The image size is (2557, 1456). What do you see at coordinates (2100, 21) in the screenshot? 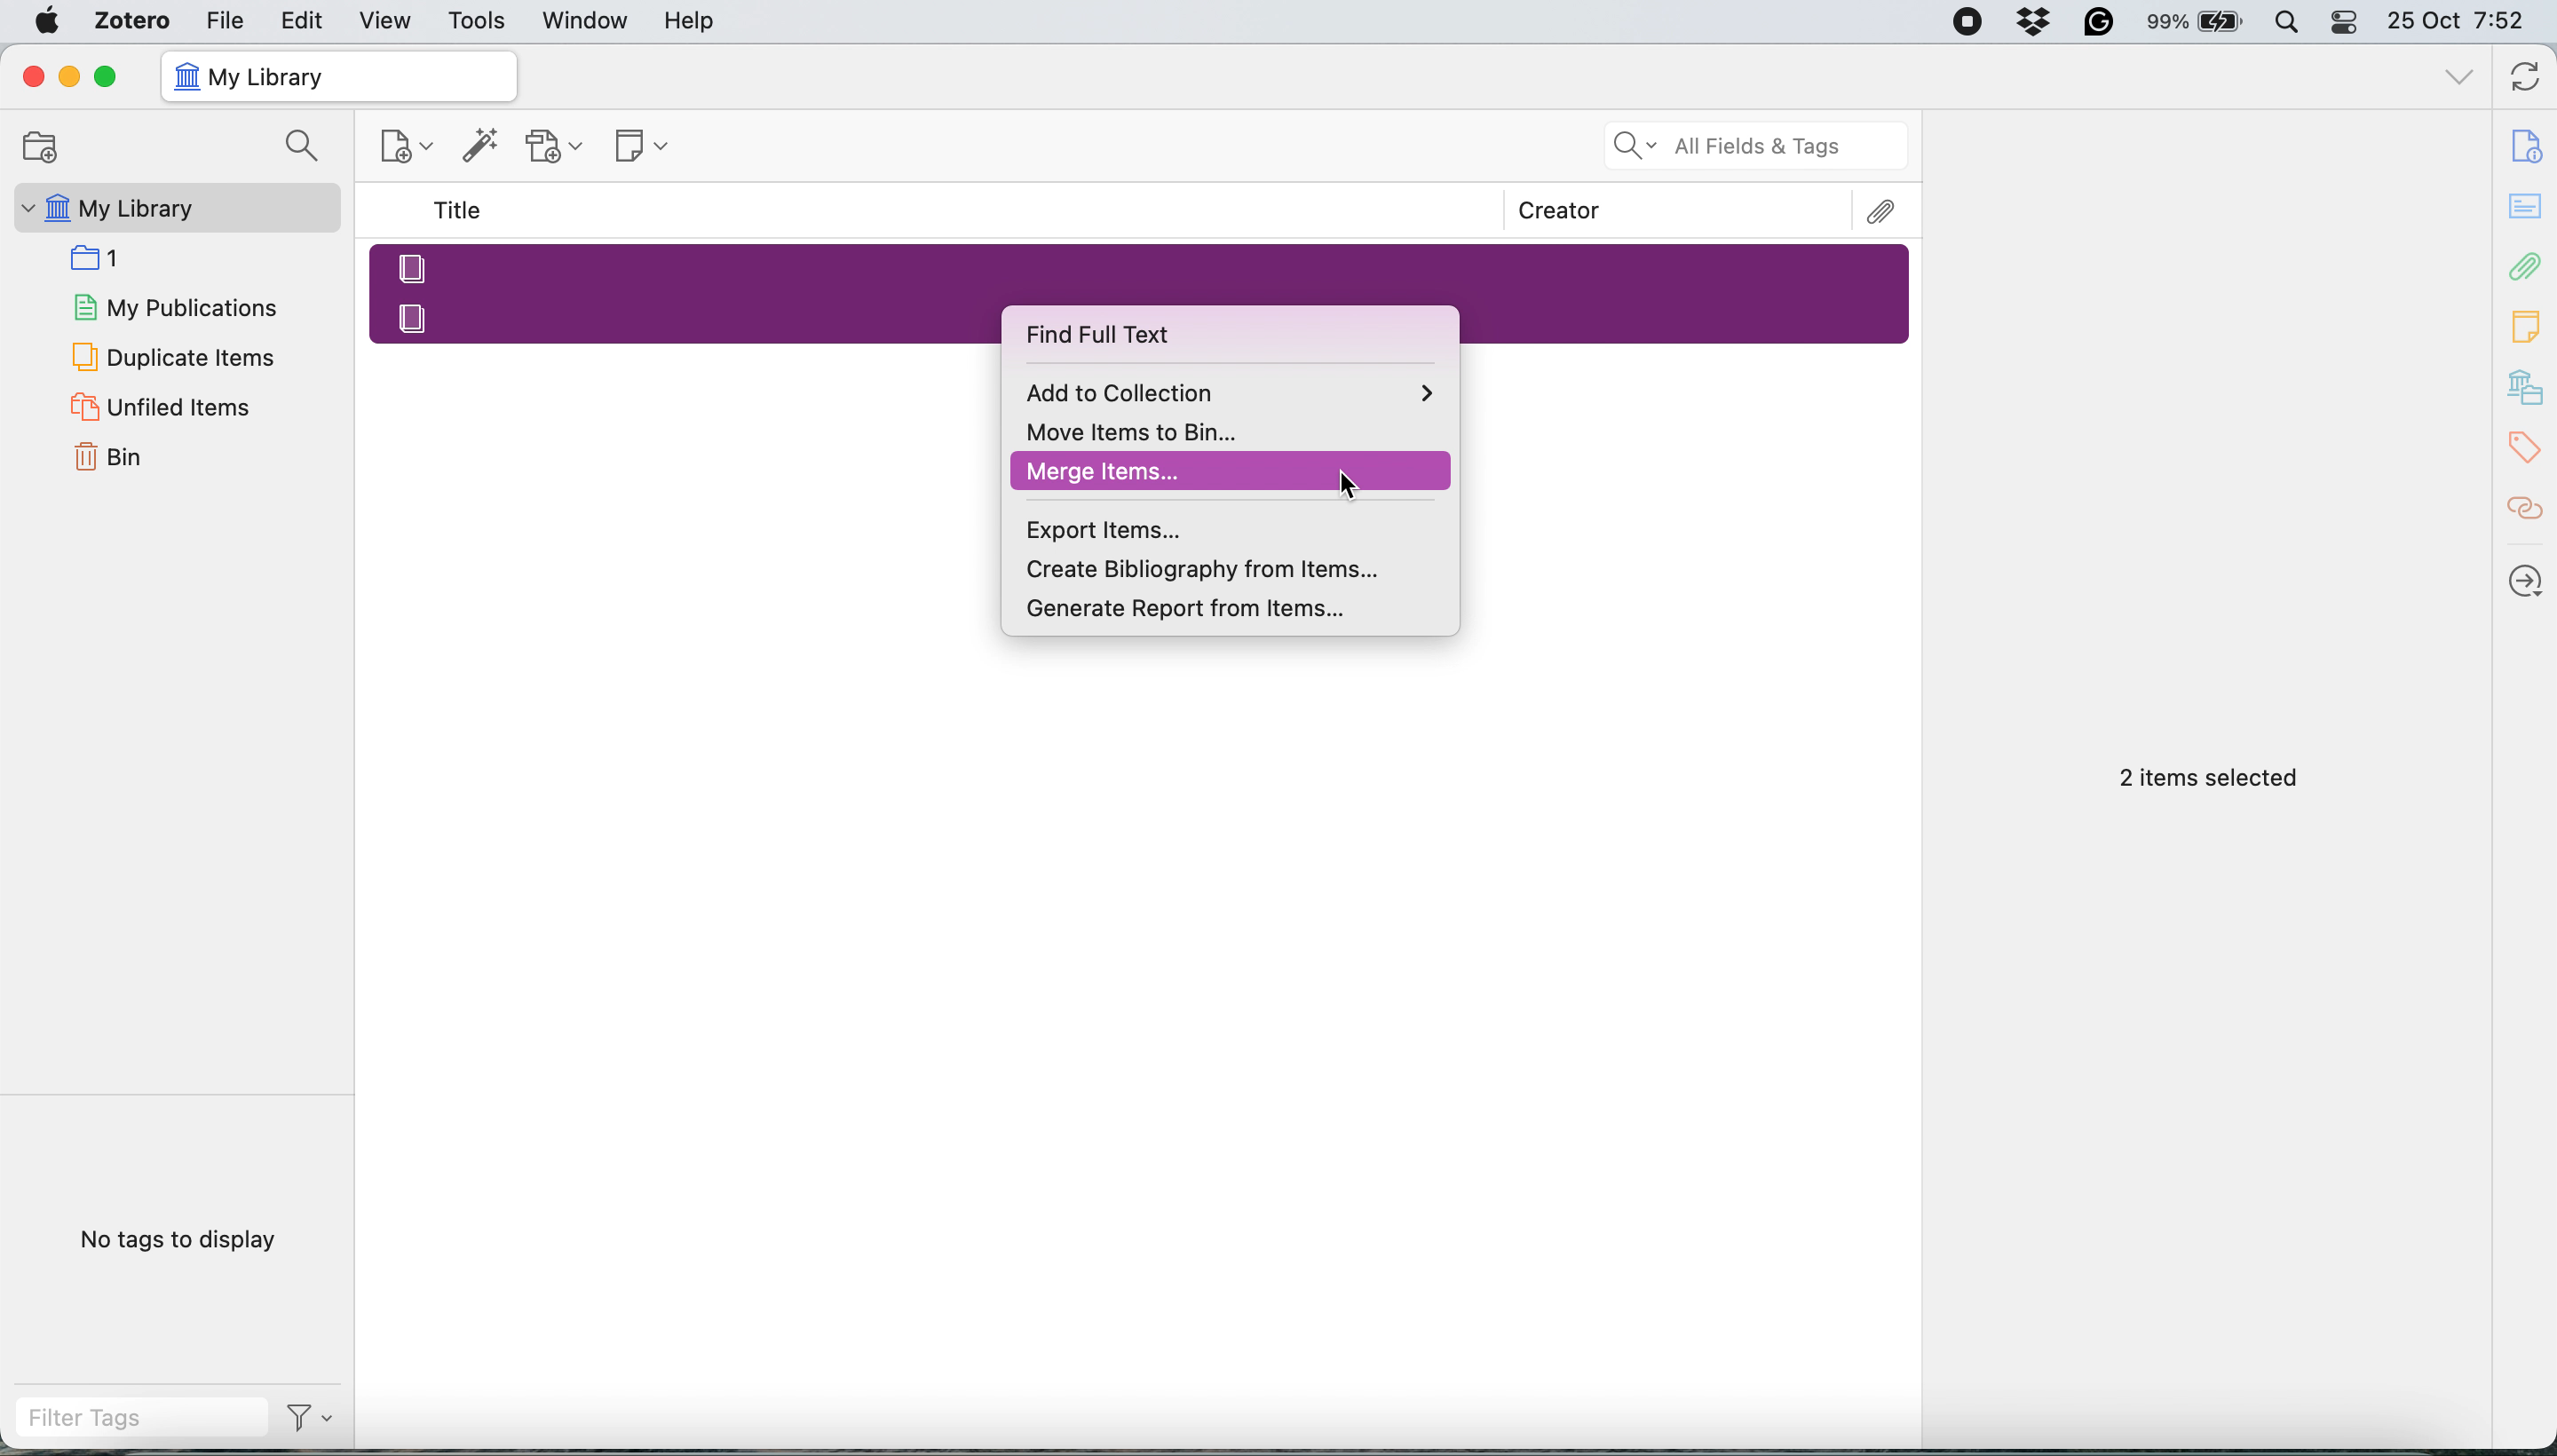
I see `Grammarly` at bounding box center [2100, 21].